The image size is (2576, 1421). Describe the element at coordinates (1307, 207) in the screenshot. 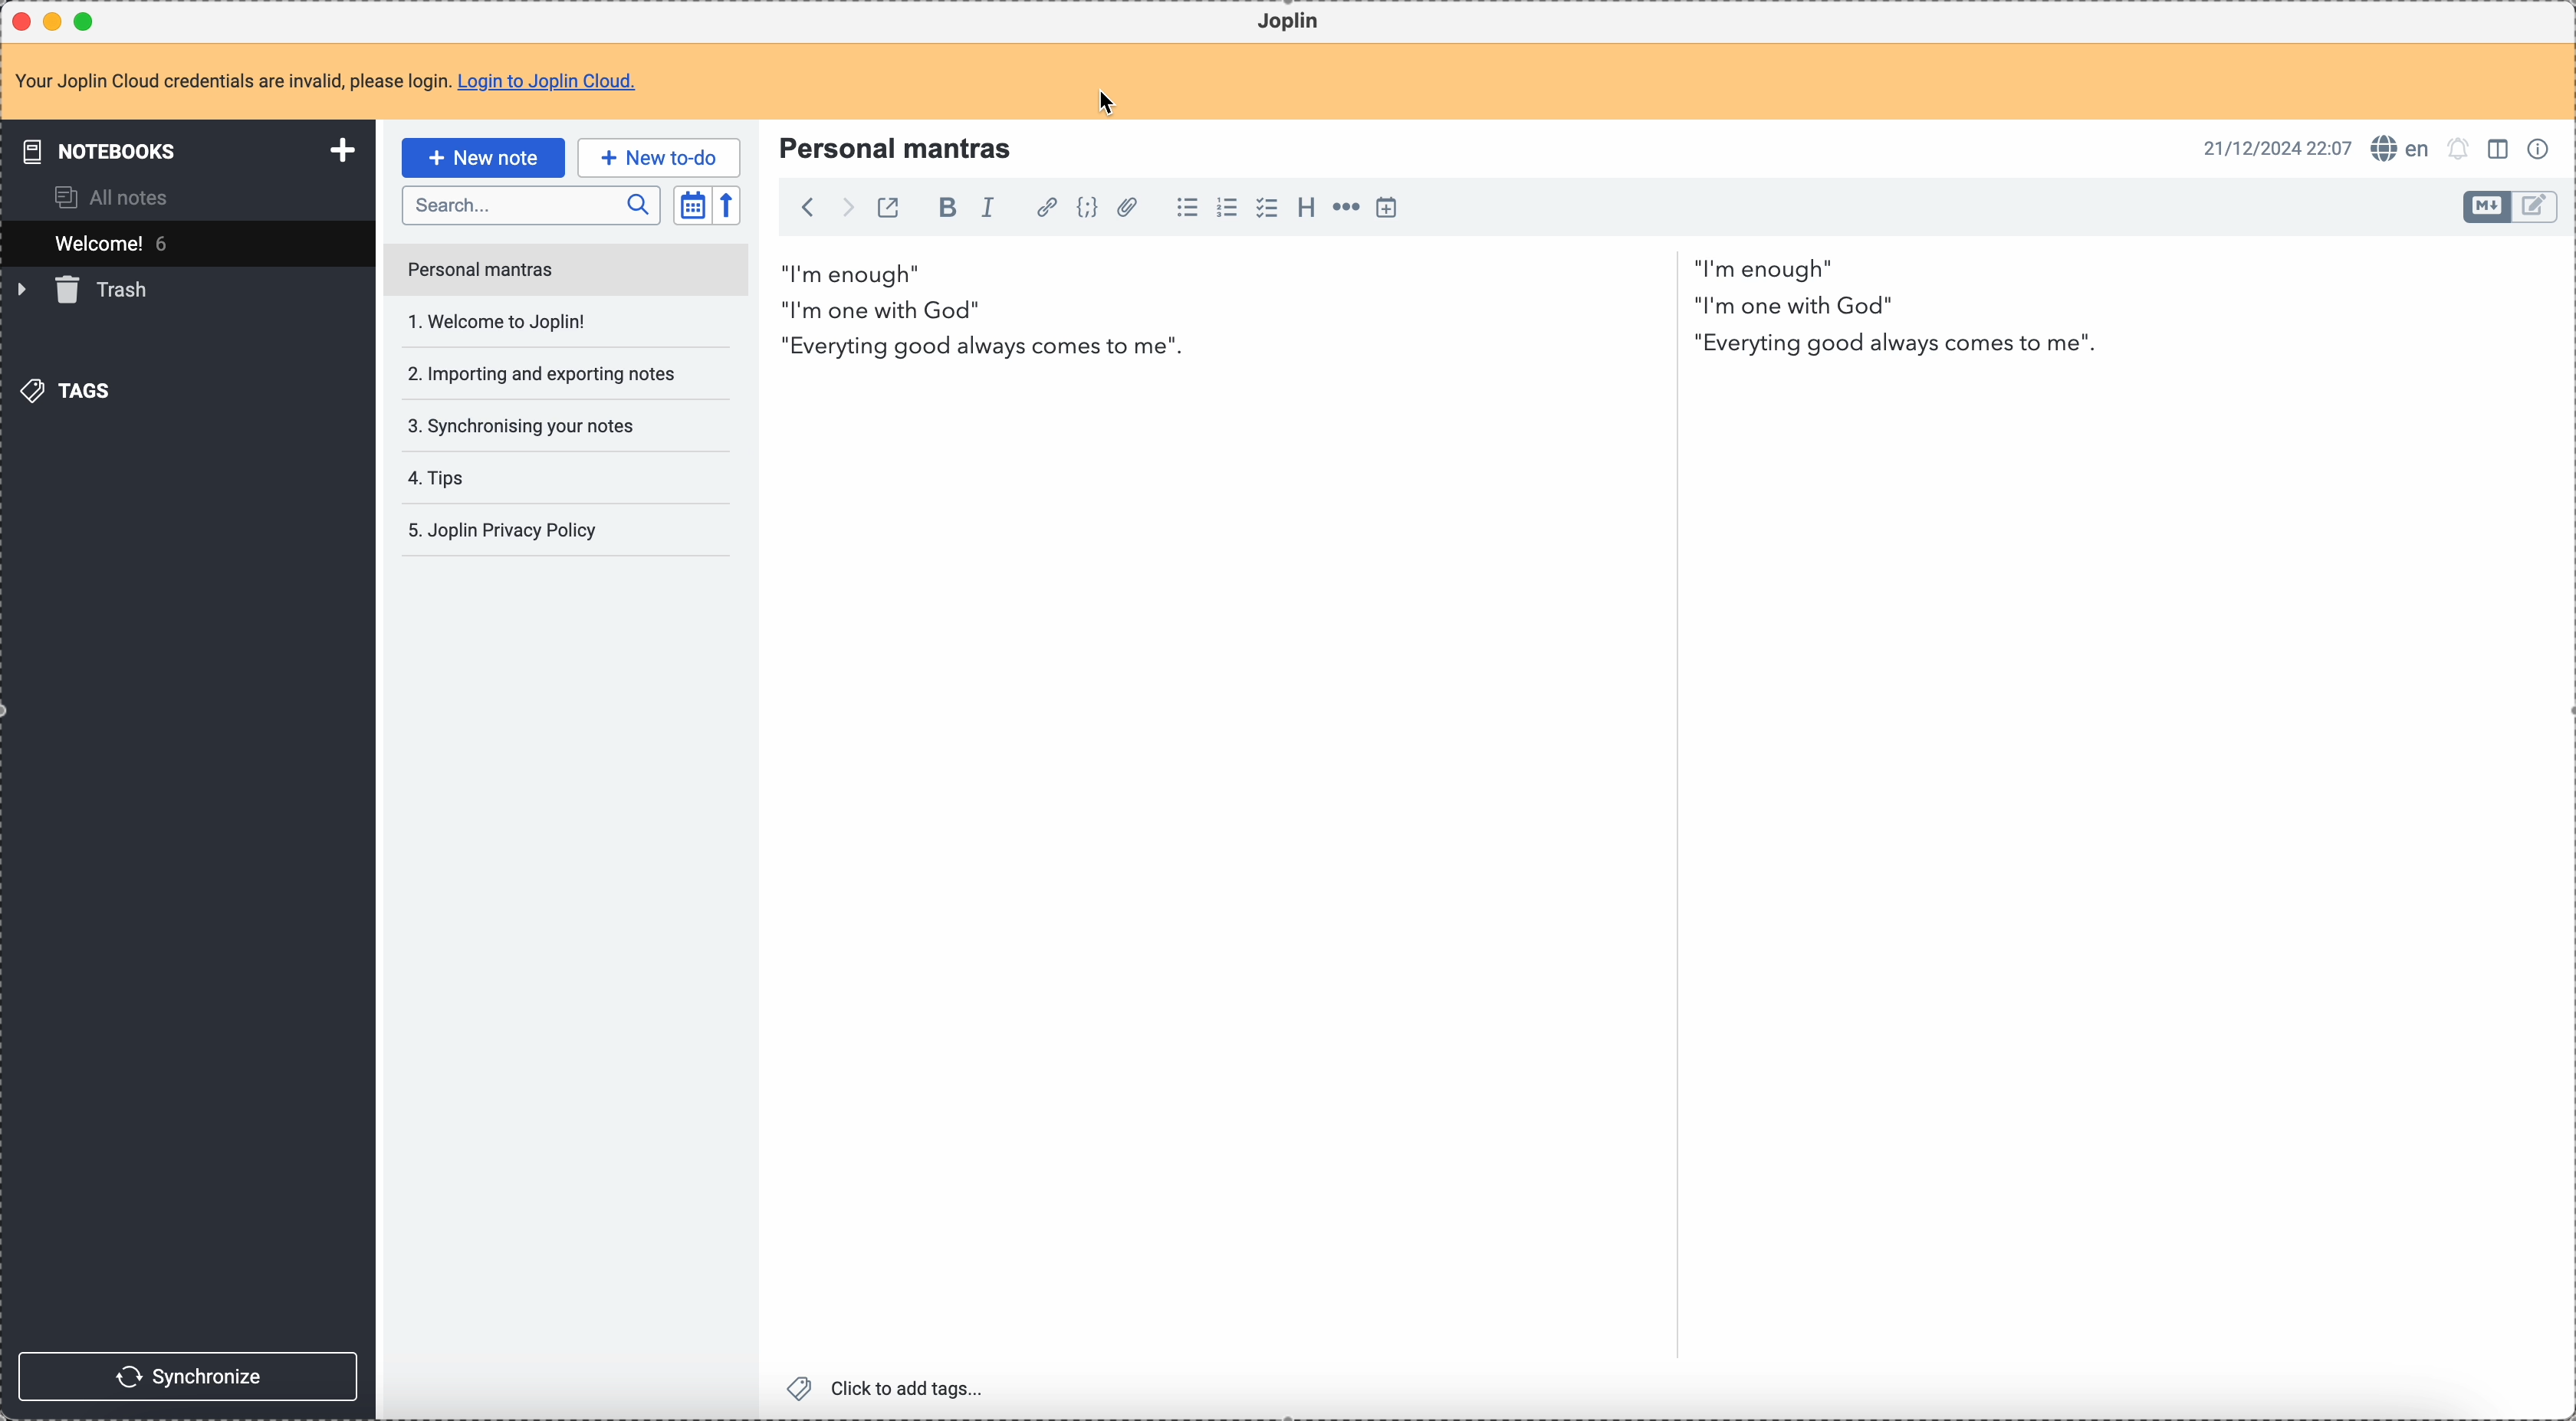

I see `heading` at that location.